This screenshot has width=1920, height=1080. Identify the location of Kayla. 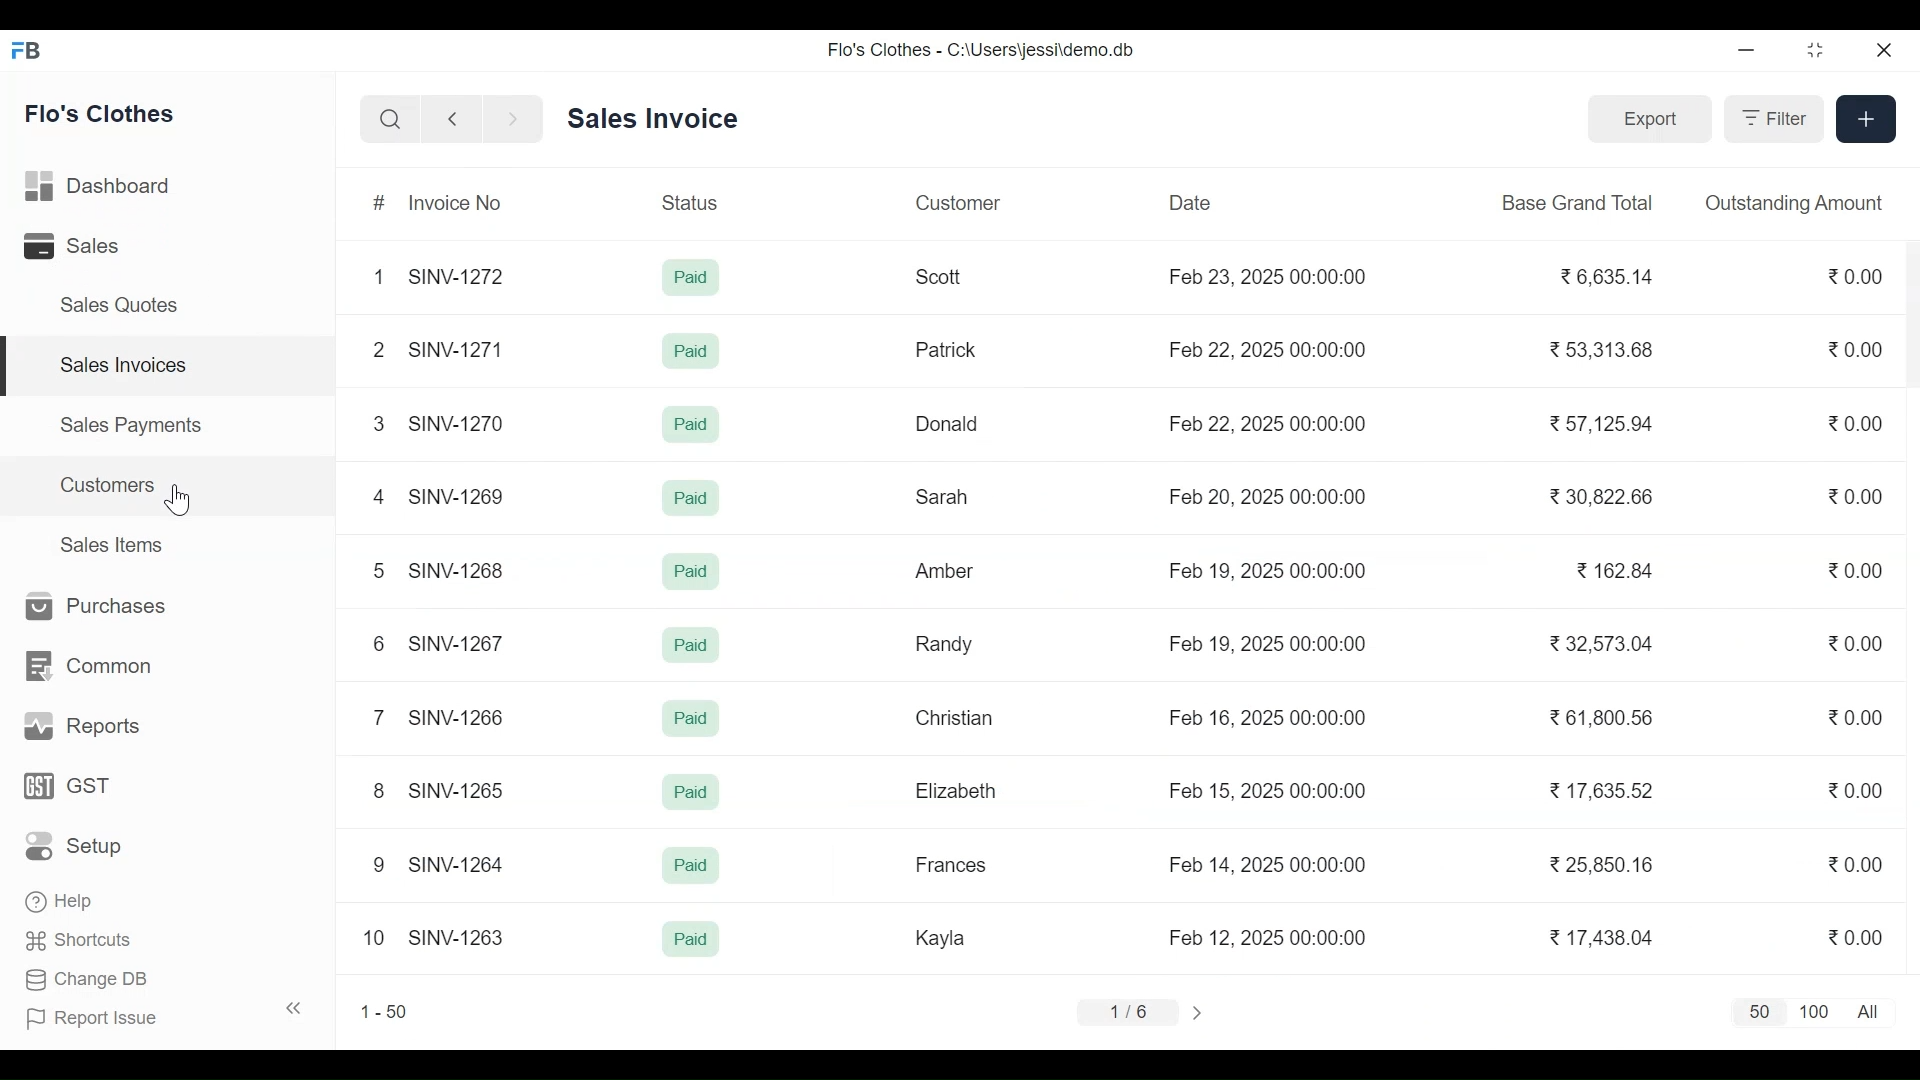
(938, 937).